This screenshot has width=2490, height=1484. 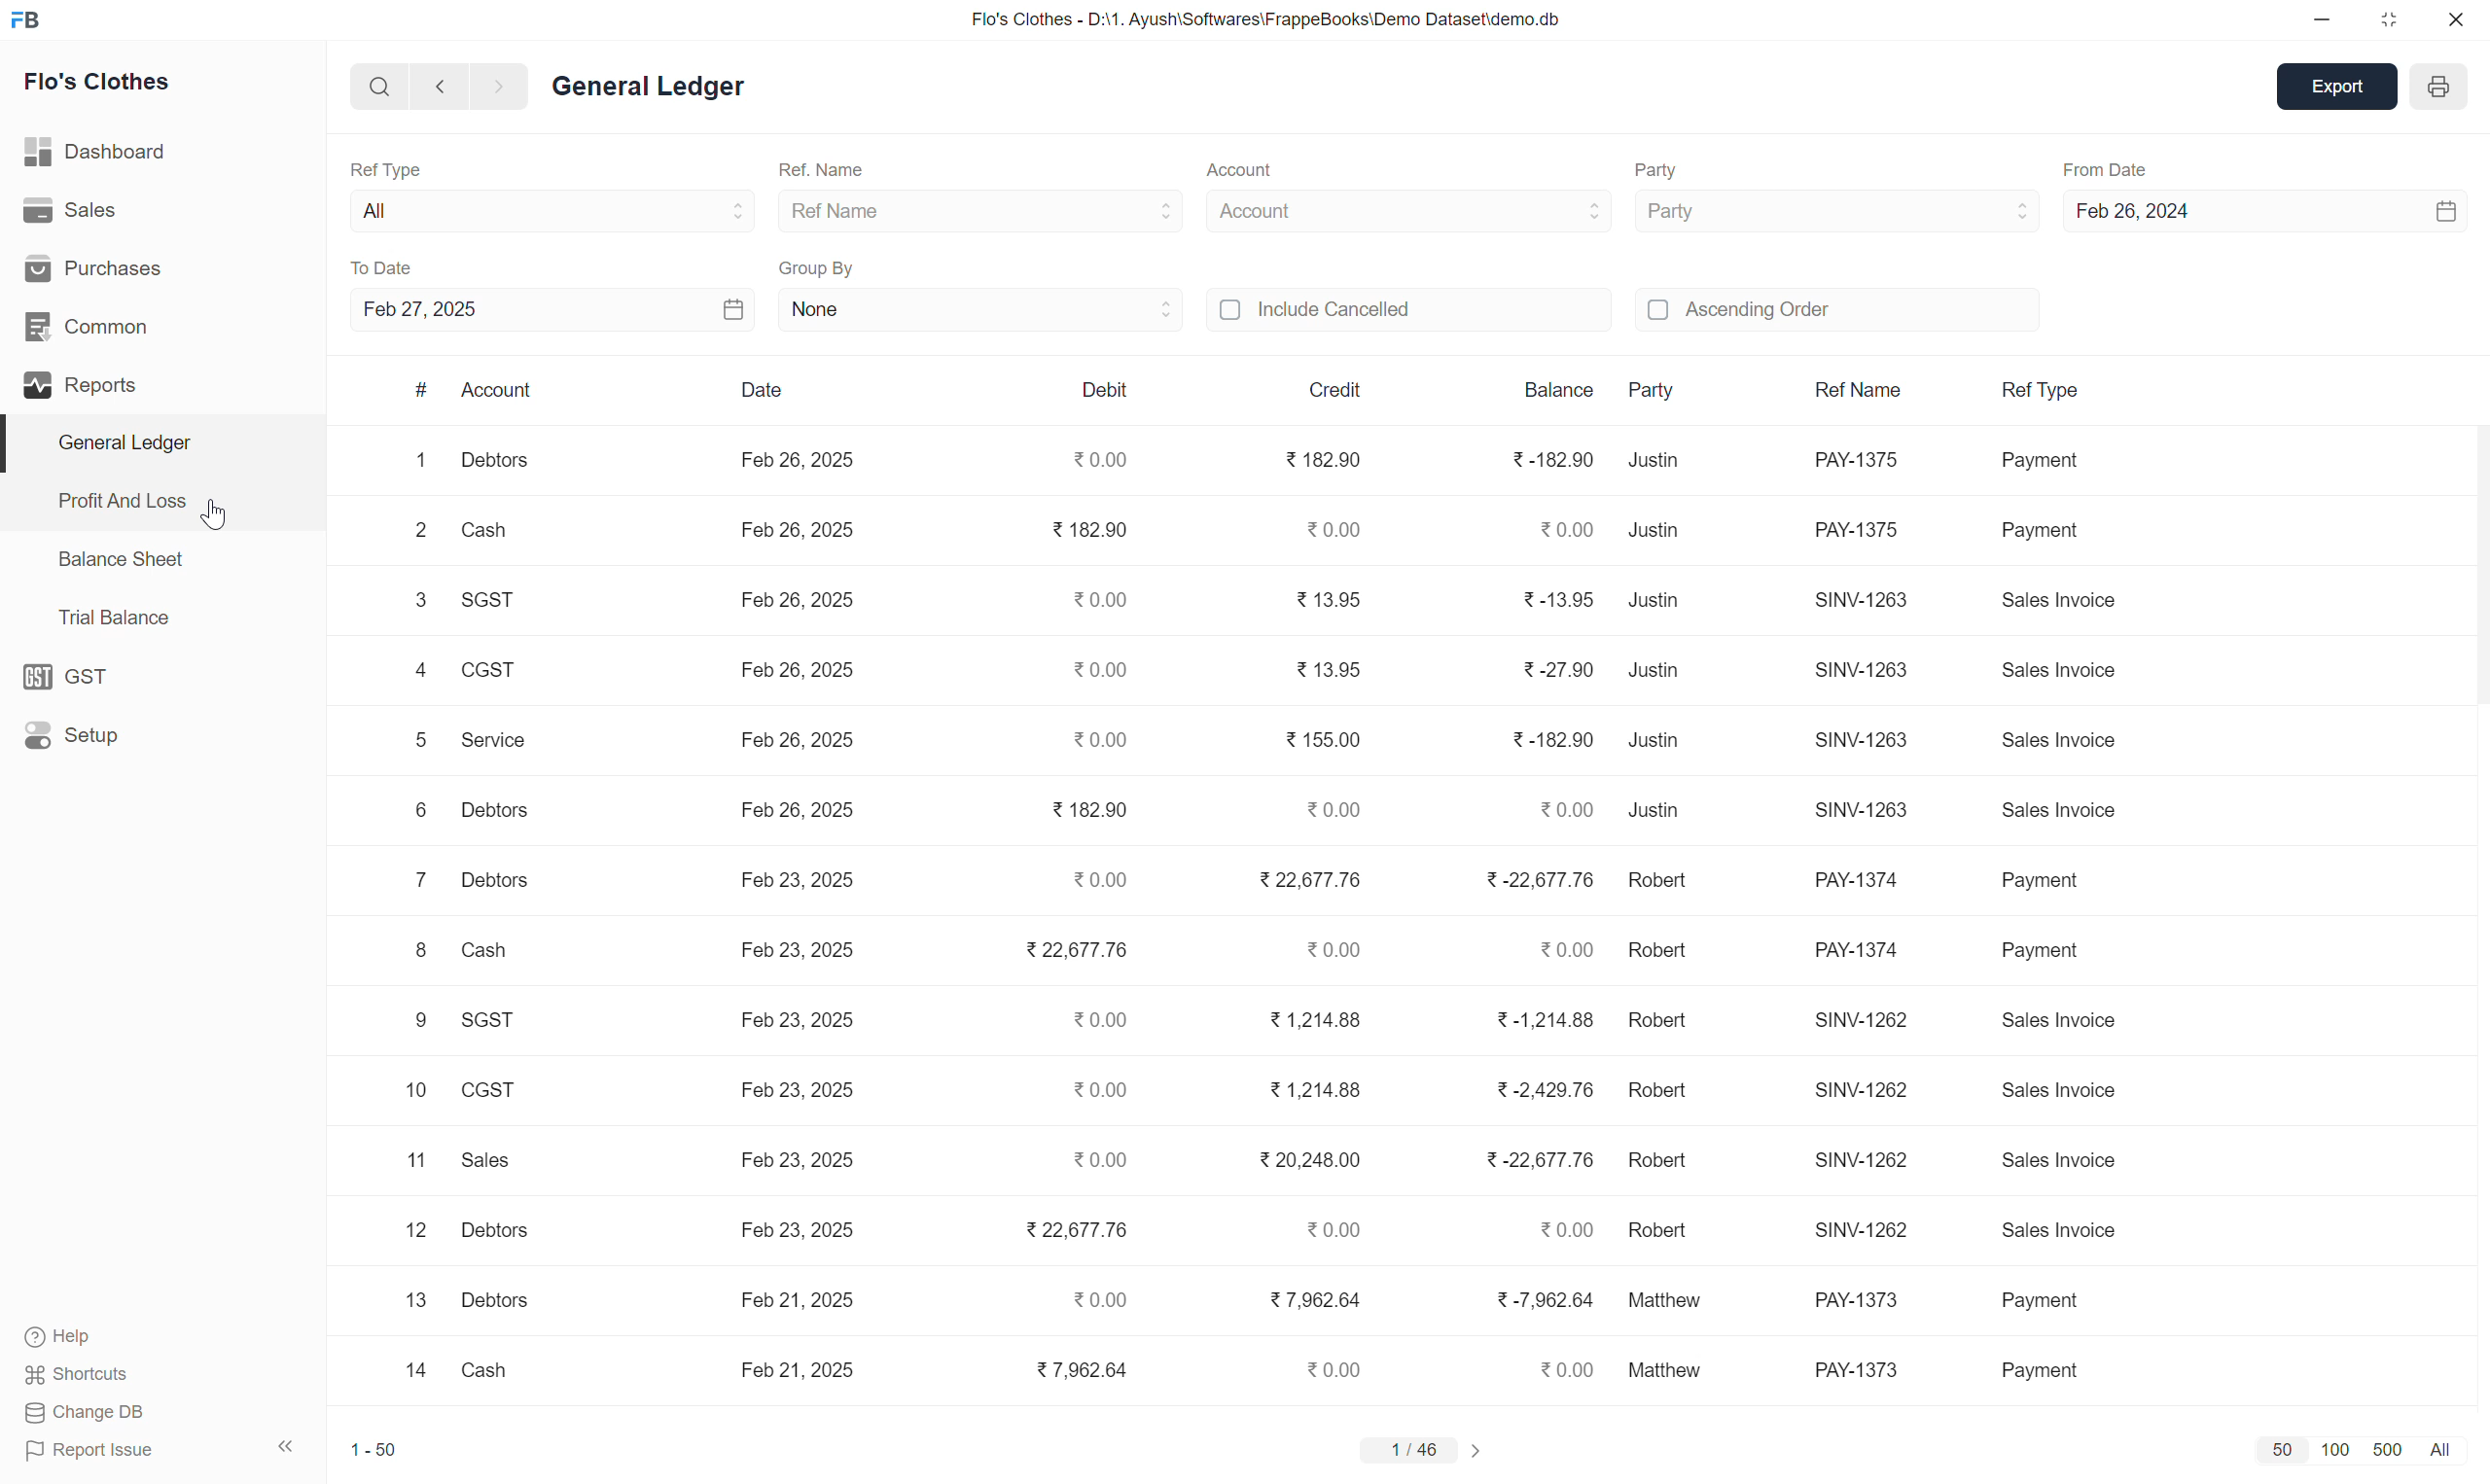 What do you see at coordinates (1858, 459) in the screenshot?
I see `PAY-1375` at bounding box center [1858, 459].